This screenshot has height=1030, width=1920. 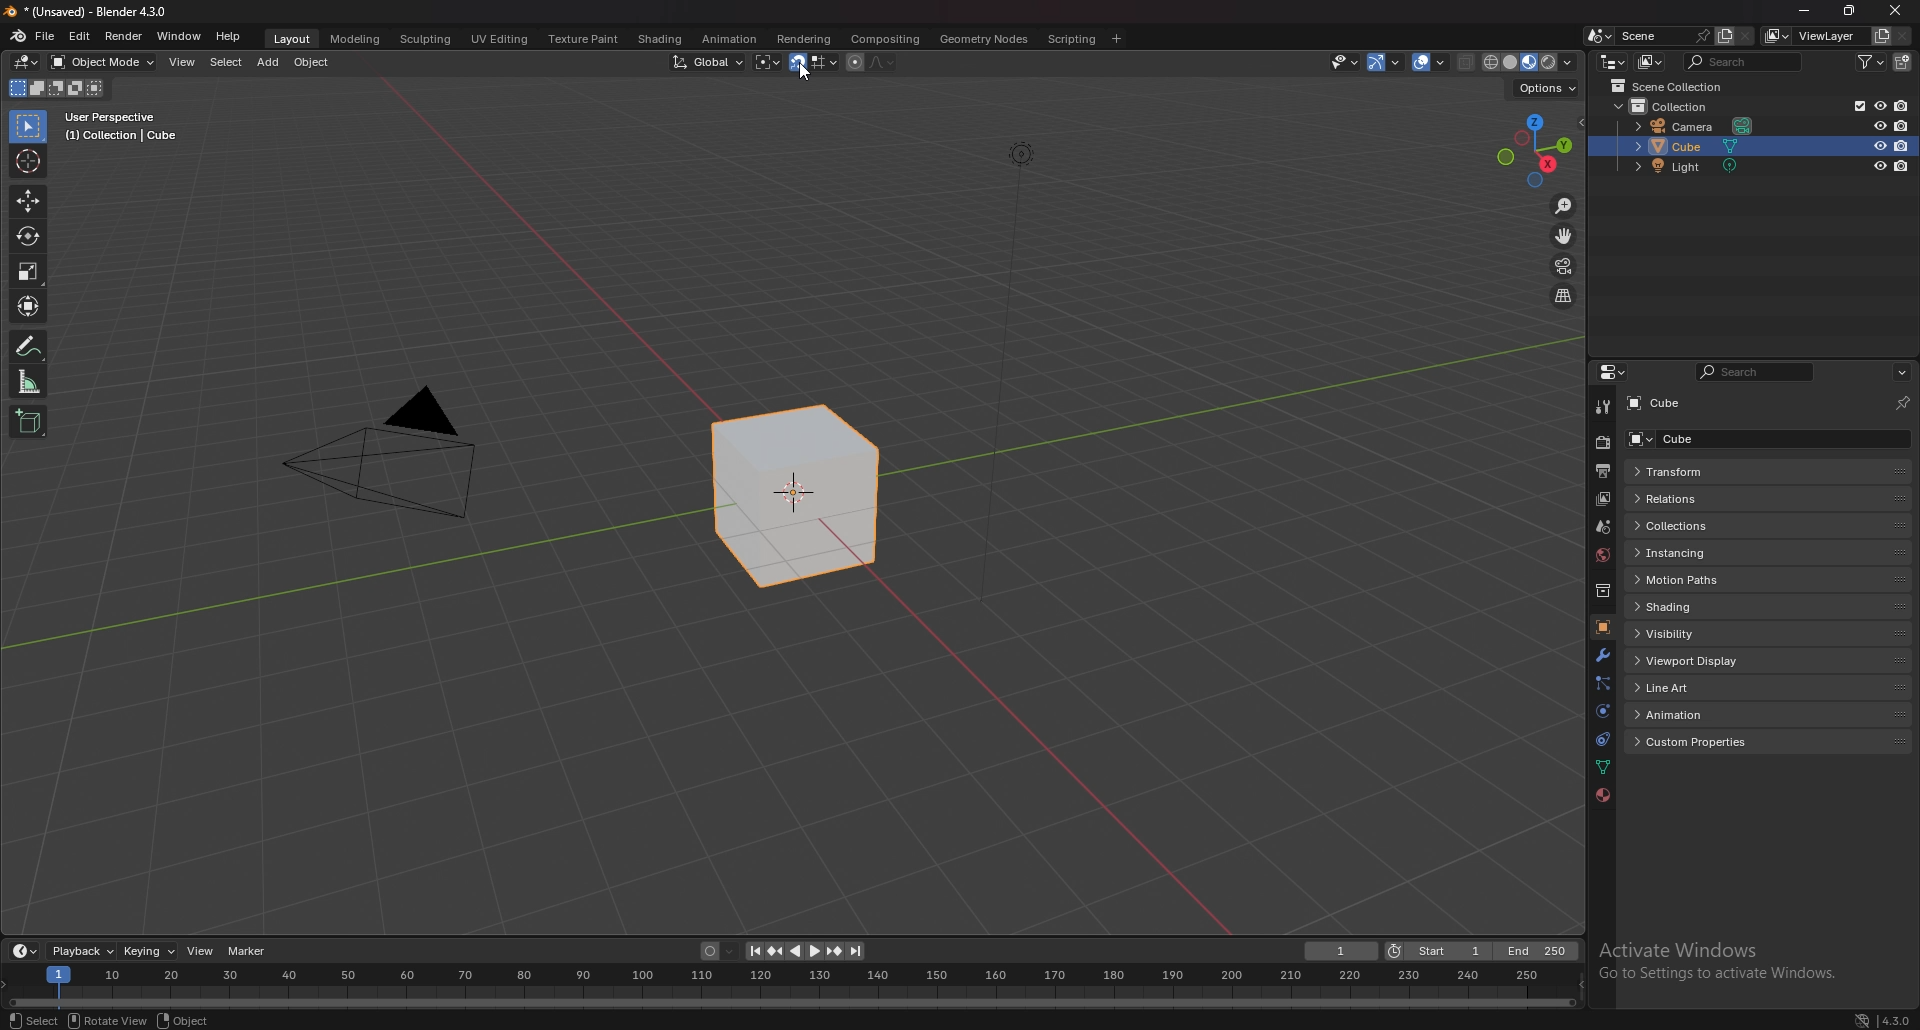 I want to click on cube, so click(x=1701, y=438).